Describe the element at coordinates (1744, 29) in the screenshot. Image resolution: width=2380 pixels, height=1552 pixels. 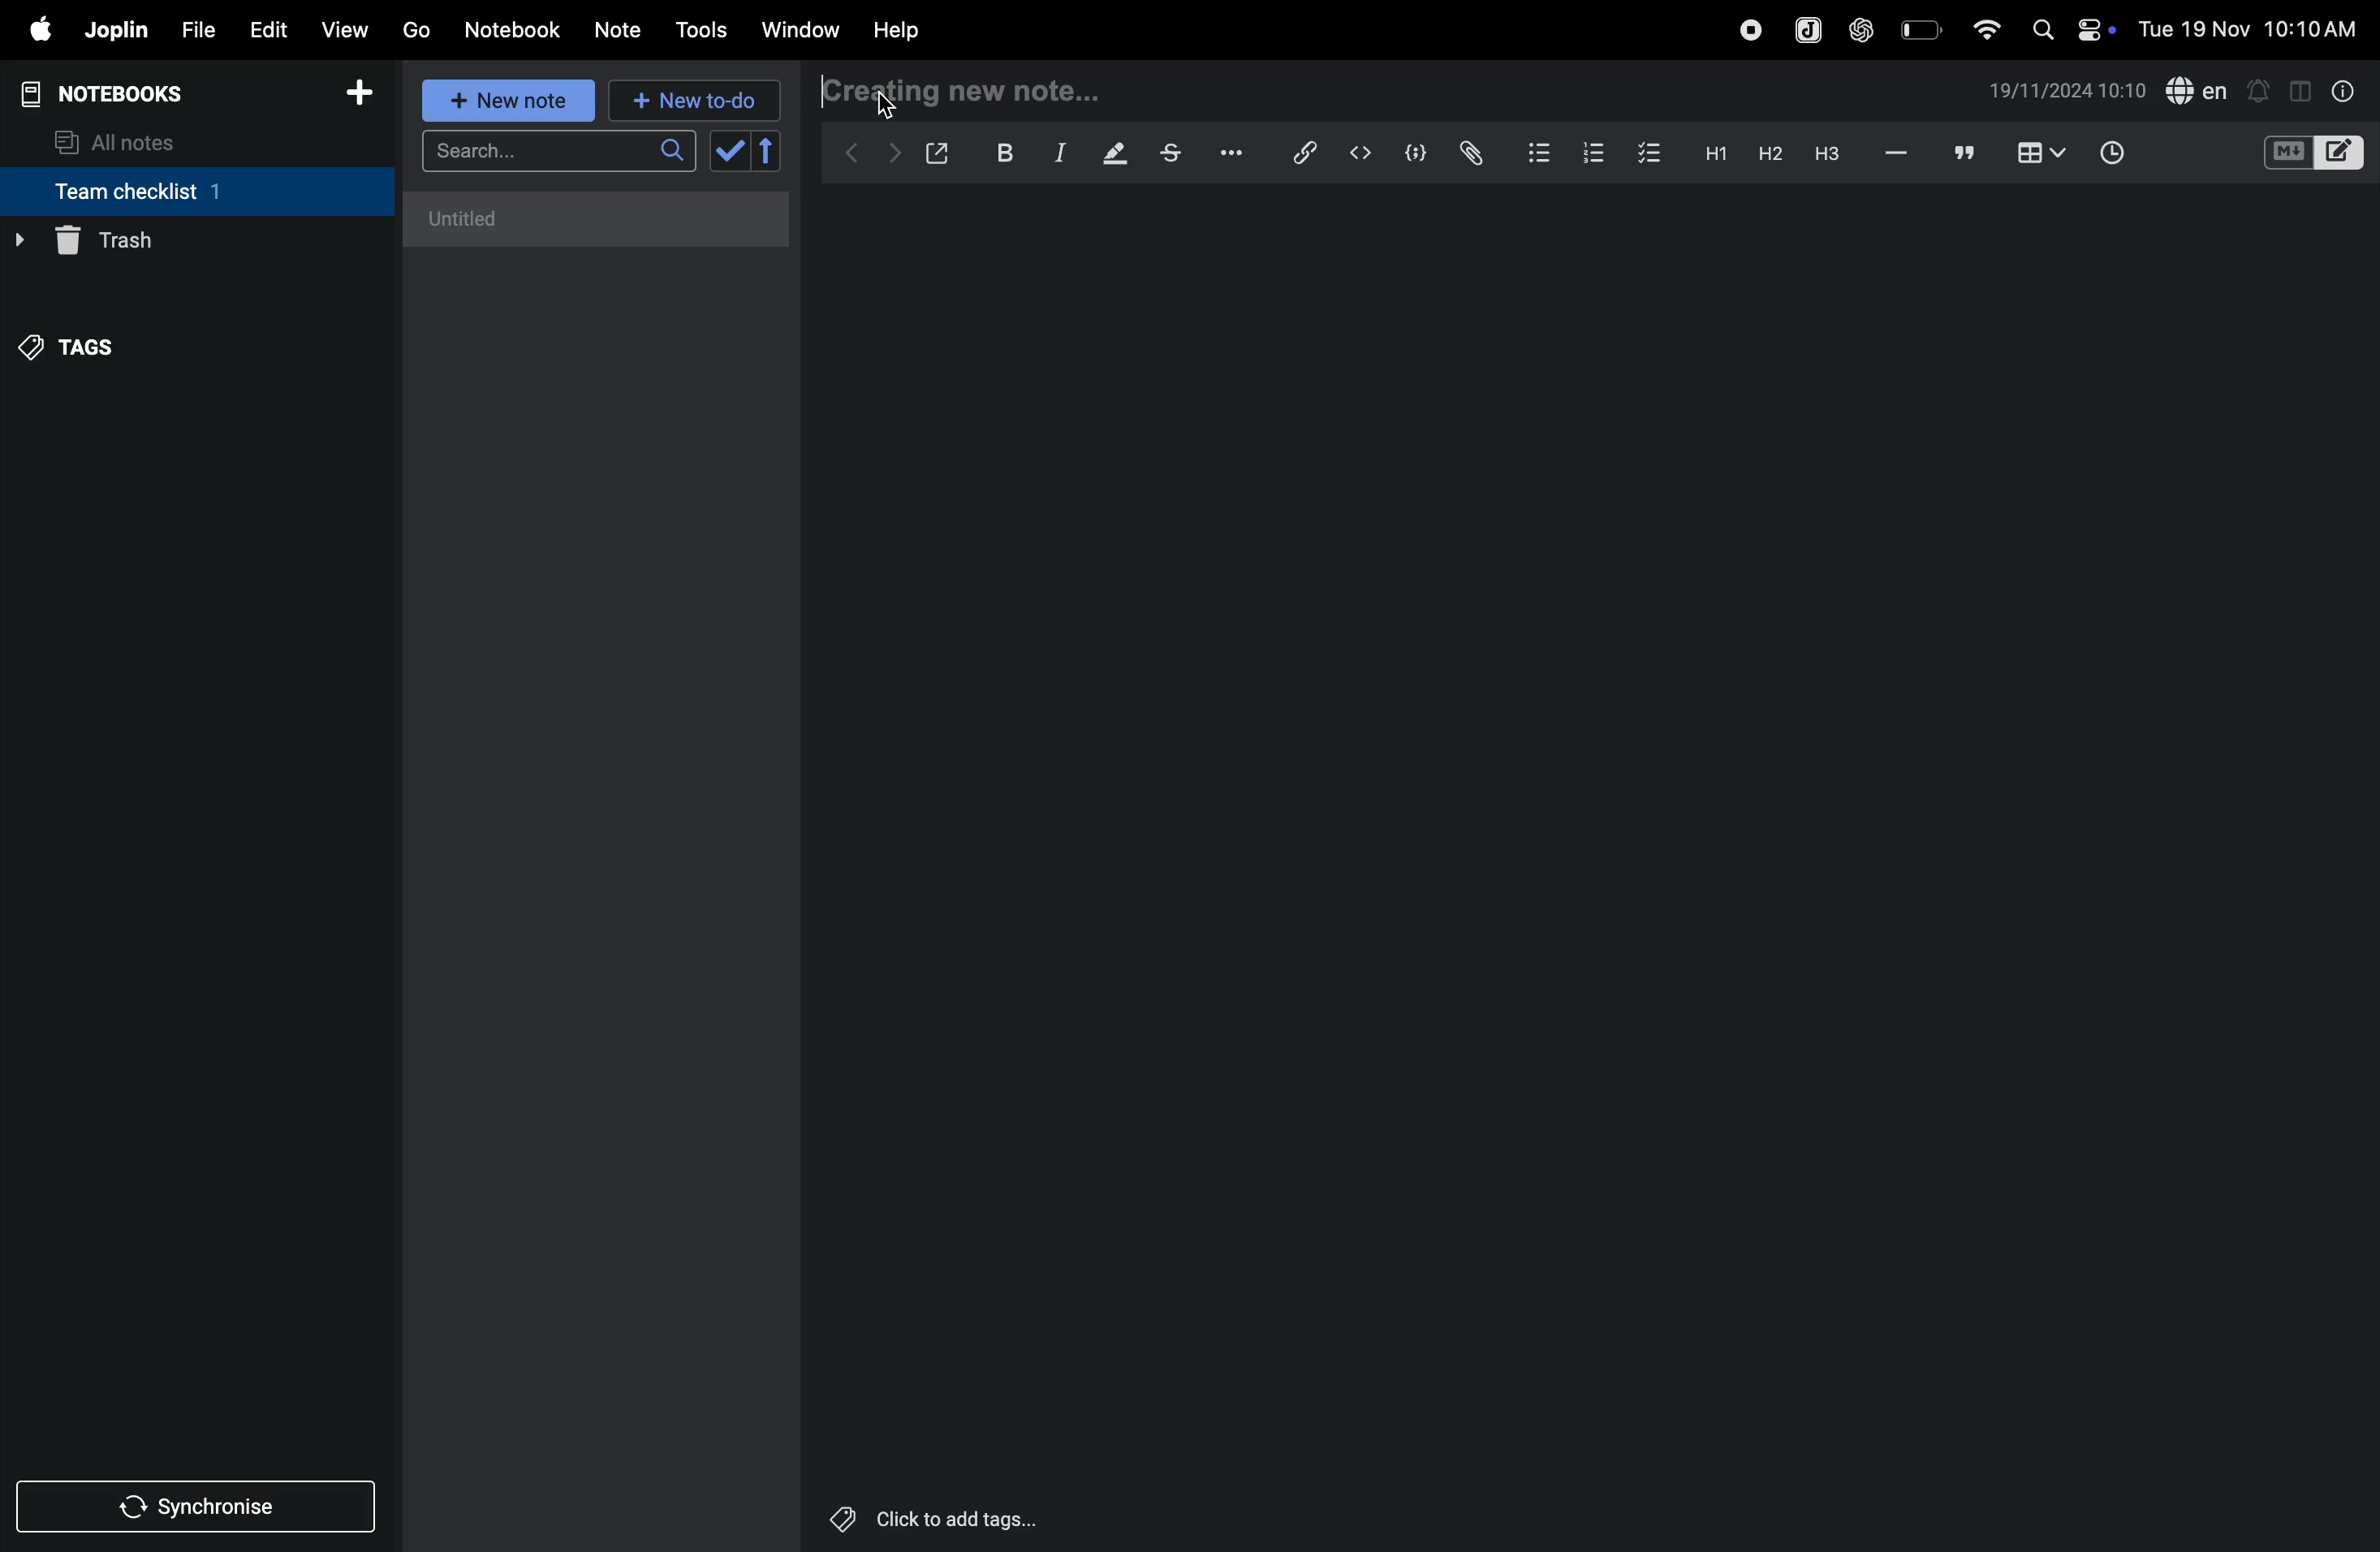
I see `record` at that location.